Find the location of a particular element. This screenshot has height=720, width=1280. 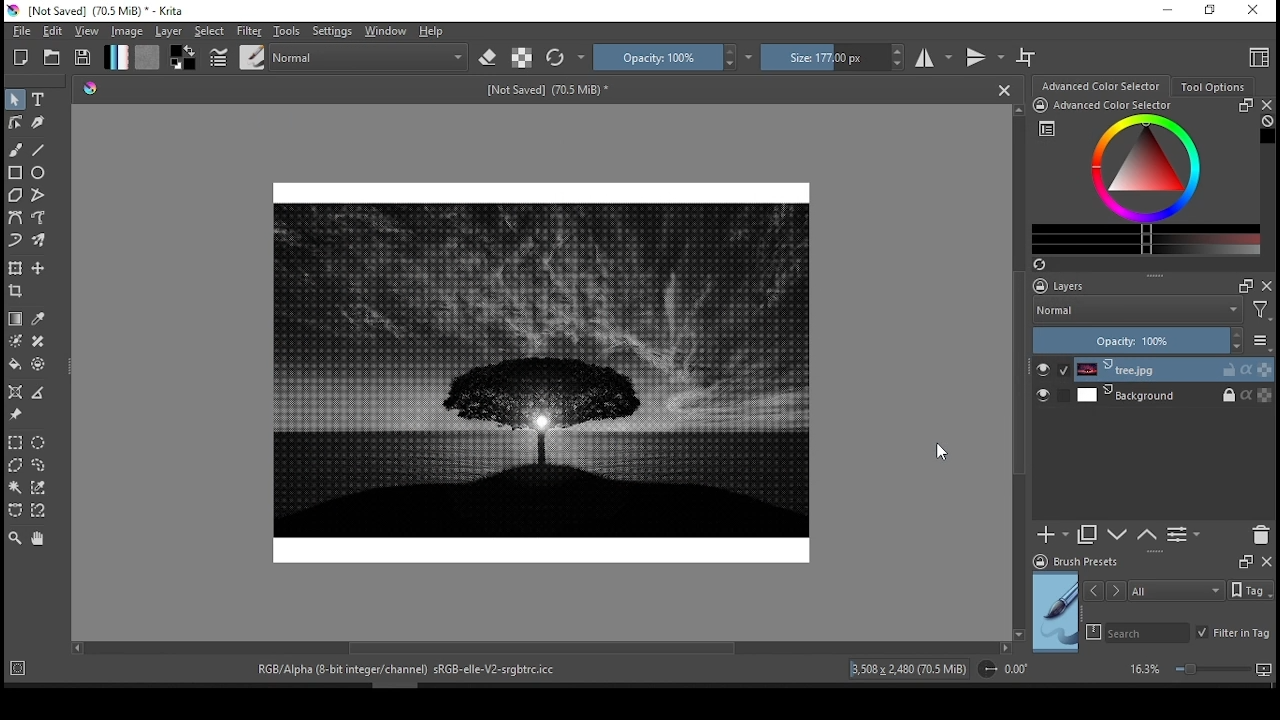

zoom tool is located at coordinates (15, 539).